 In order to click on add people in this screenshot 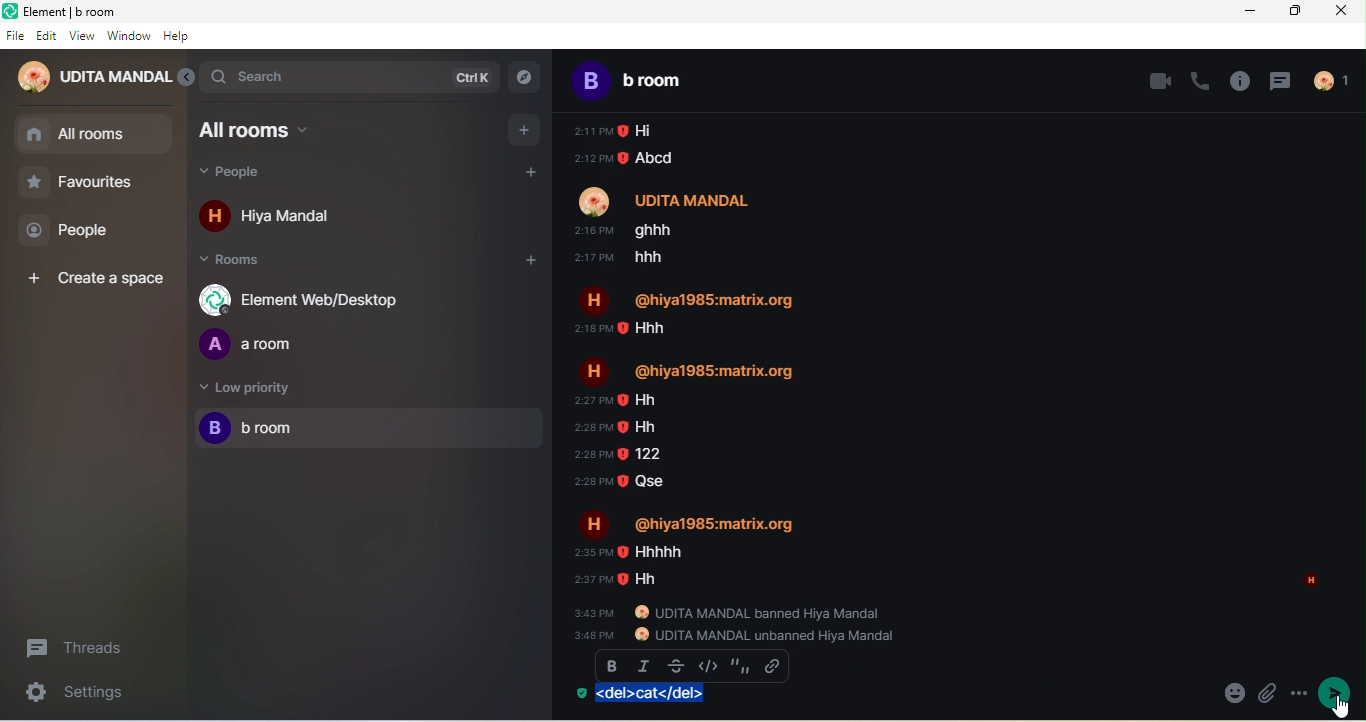, I will do `click(536, 175)`.